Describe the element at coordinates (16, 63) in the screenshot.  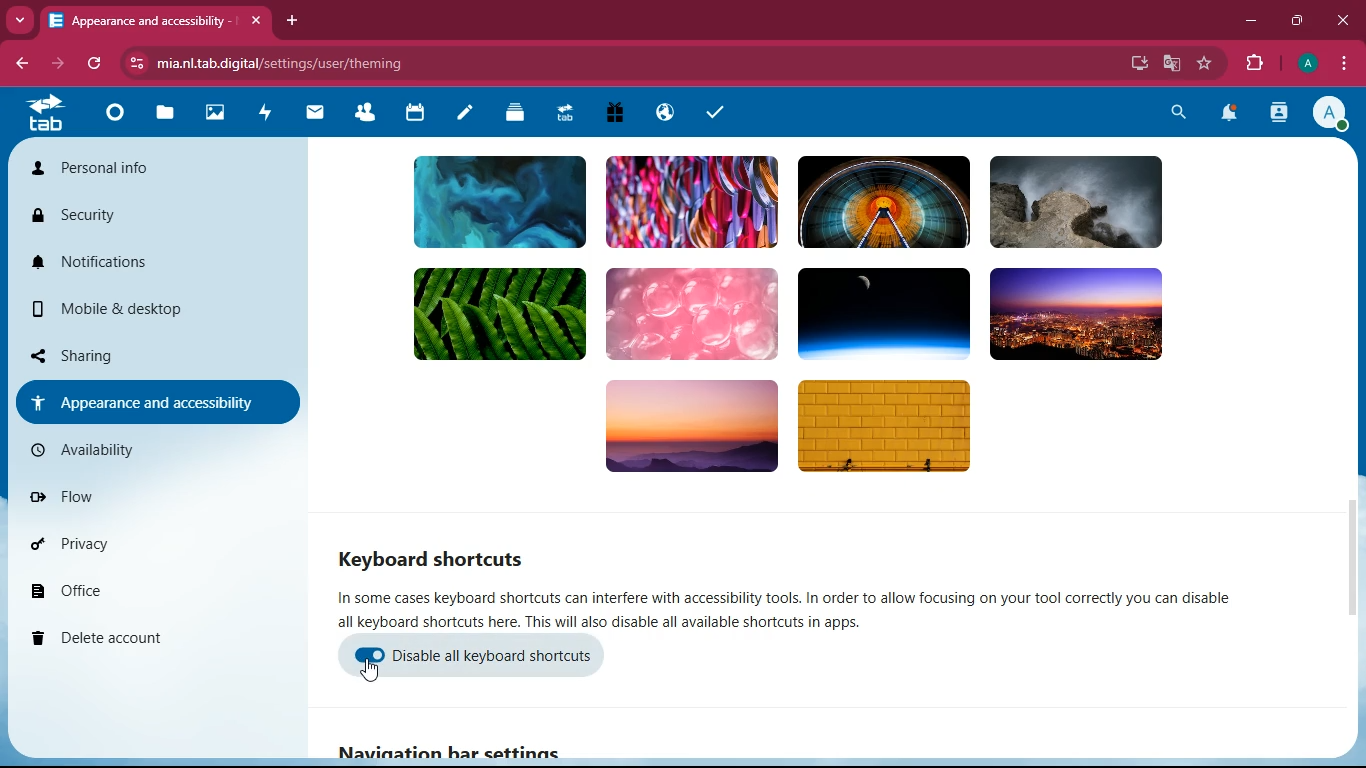
I see `back` at that location.